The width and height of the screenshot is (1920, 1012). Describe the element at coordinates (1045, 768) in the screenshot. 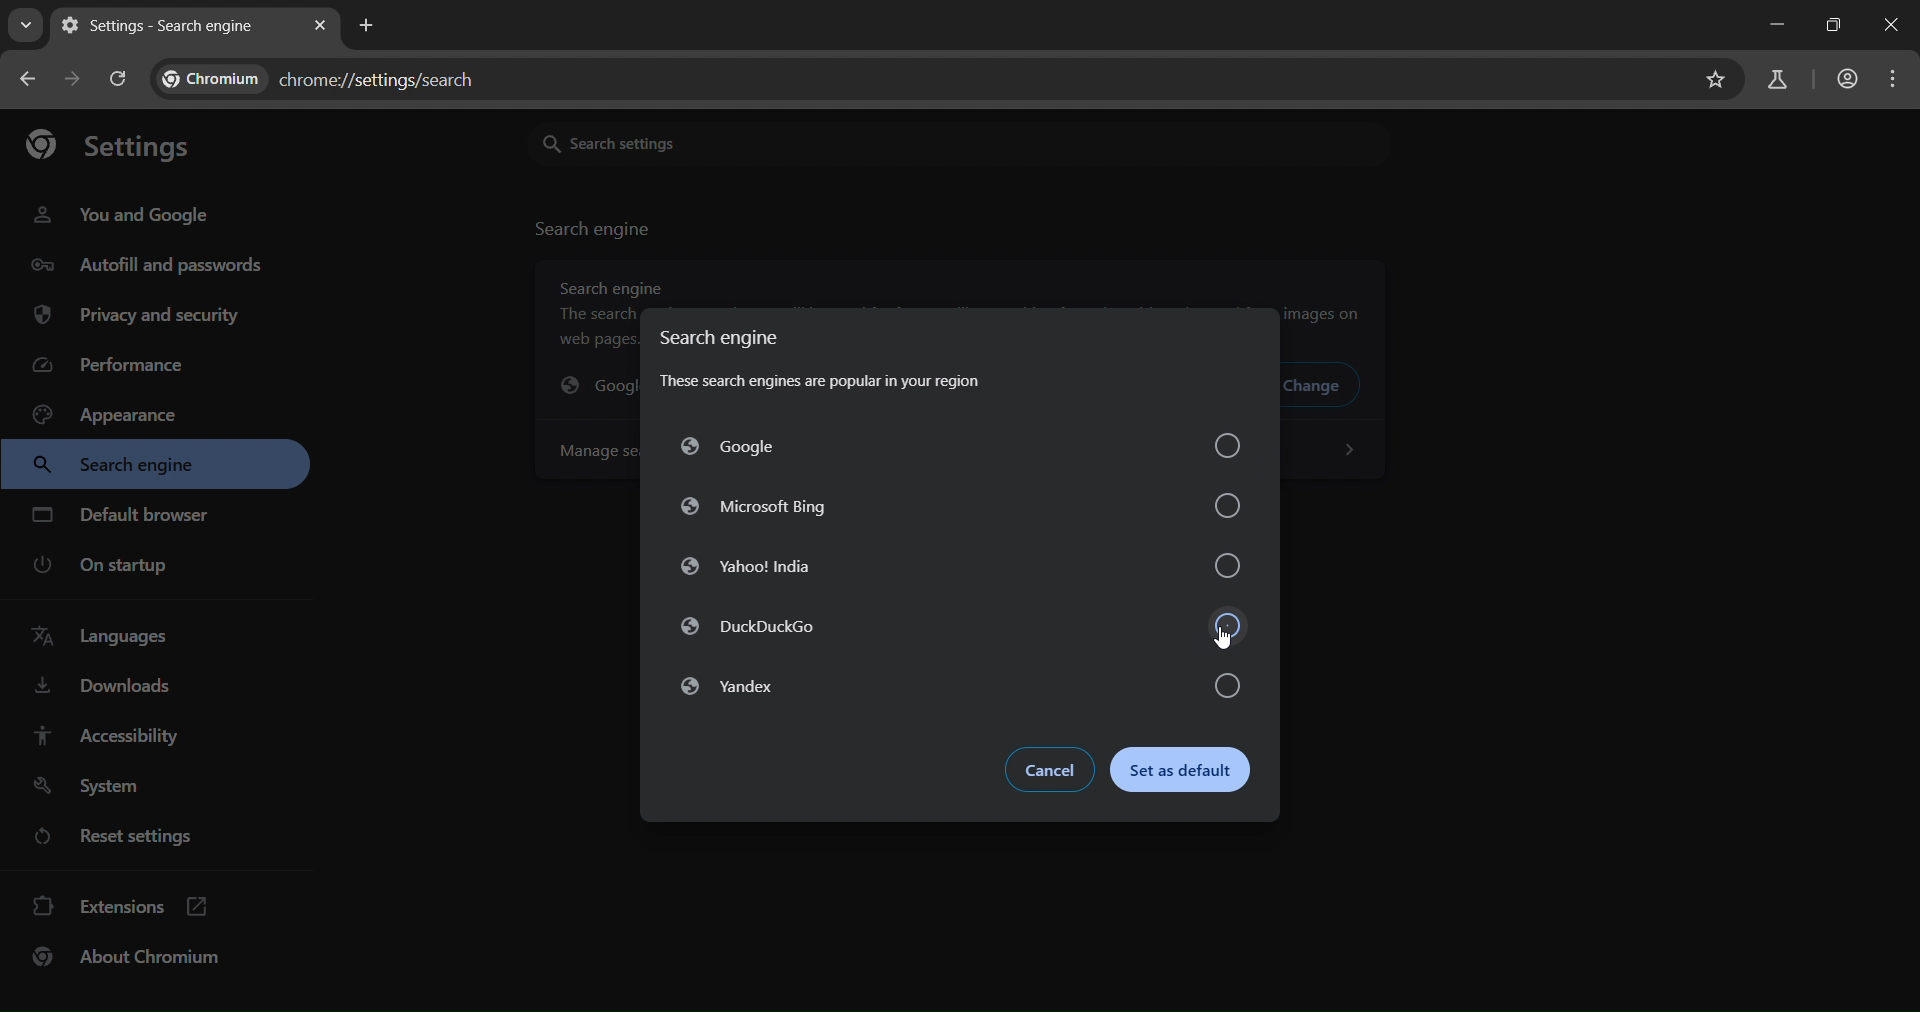

I see `cancel` at that location.